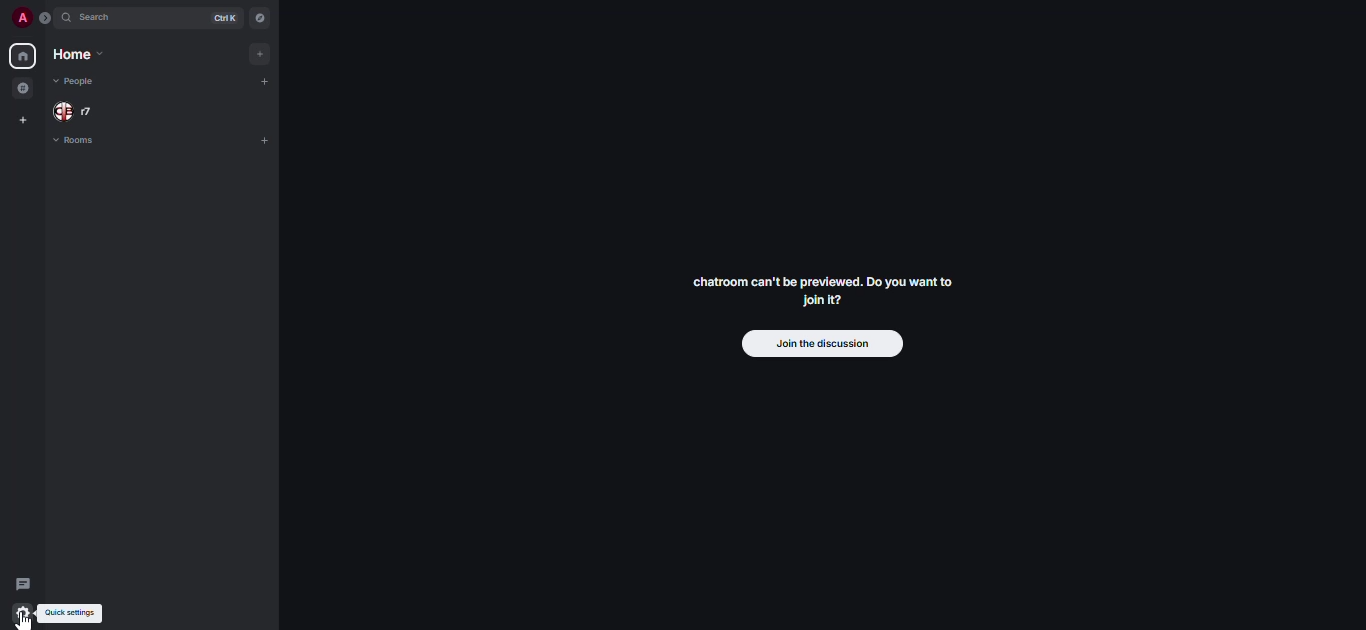  Describe the element at coordinates (22, 121) in the screenshot. I see `create space` at that location.